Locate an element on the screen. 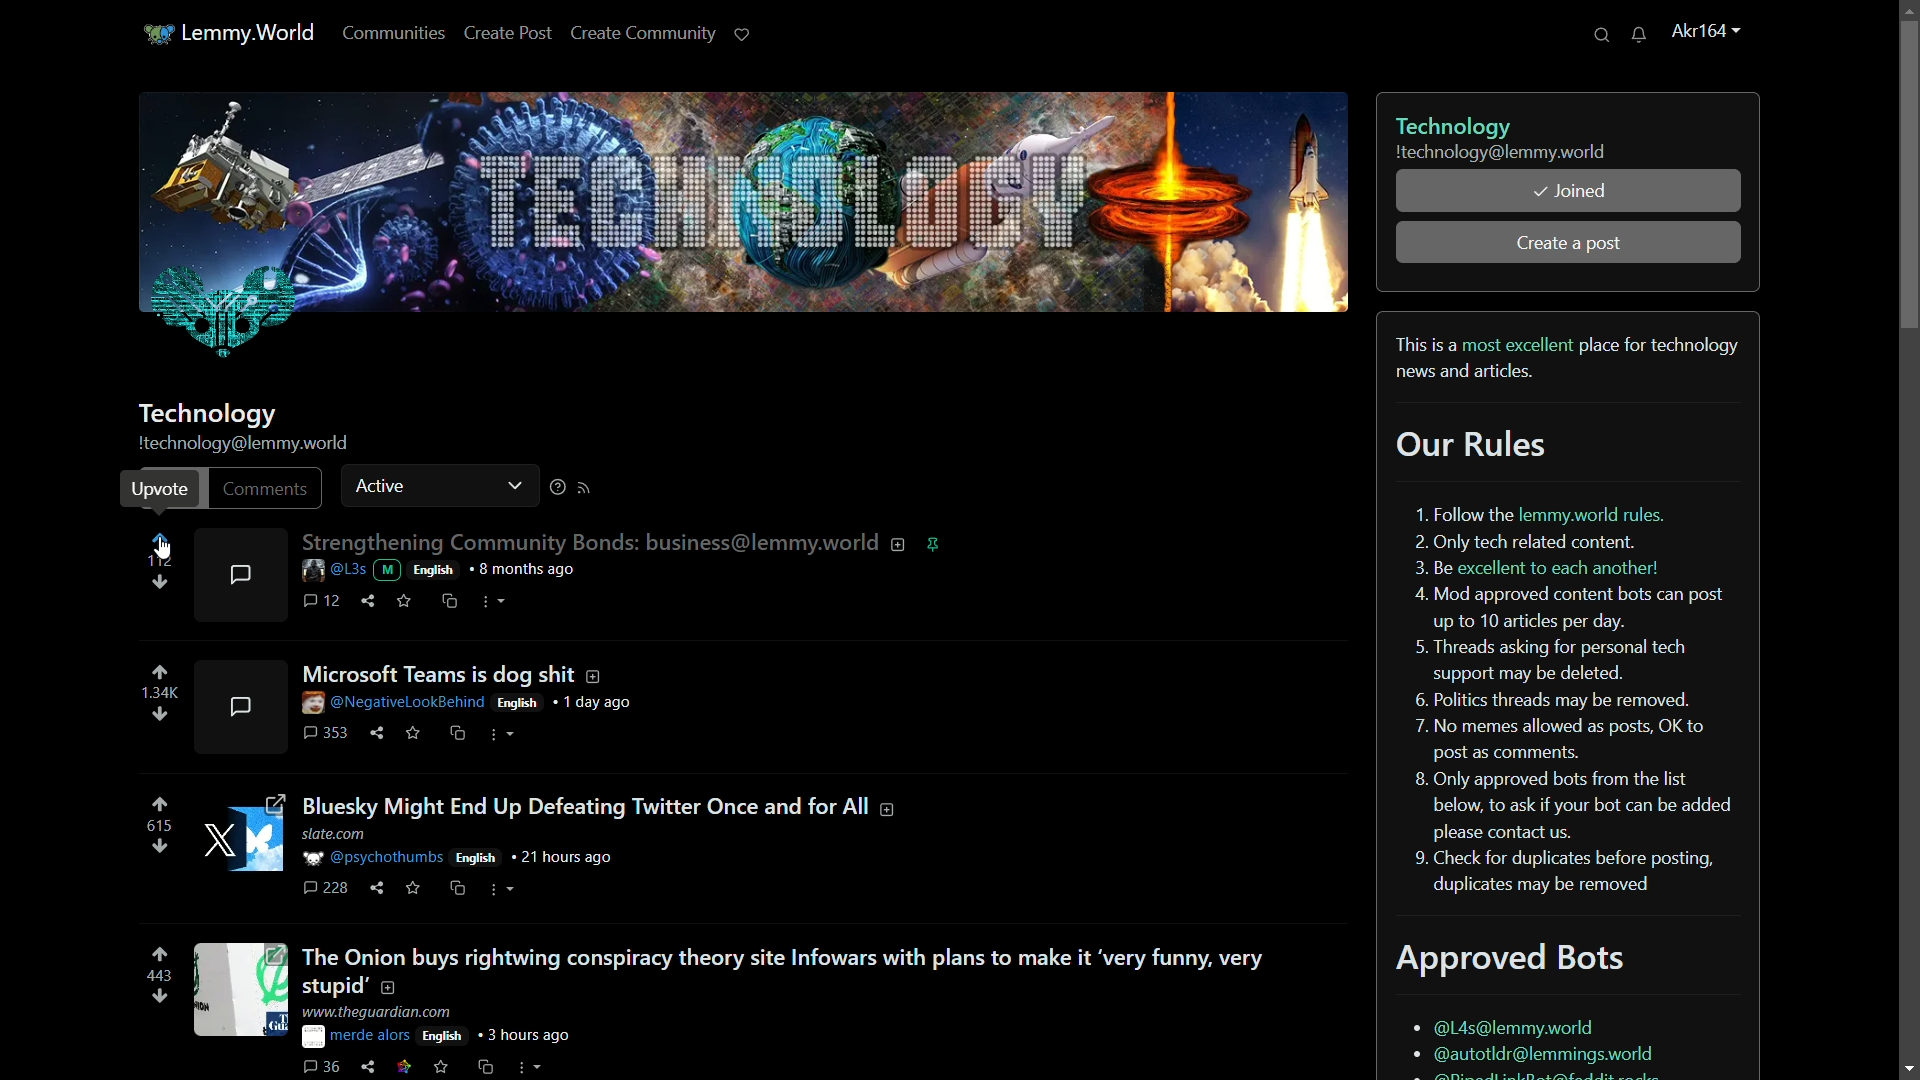  post details is located at coordinates (470, 848).